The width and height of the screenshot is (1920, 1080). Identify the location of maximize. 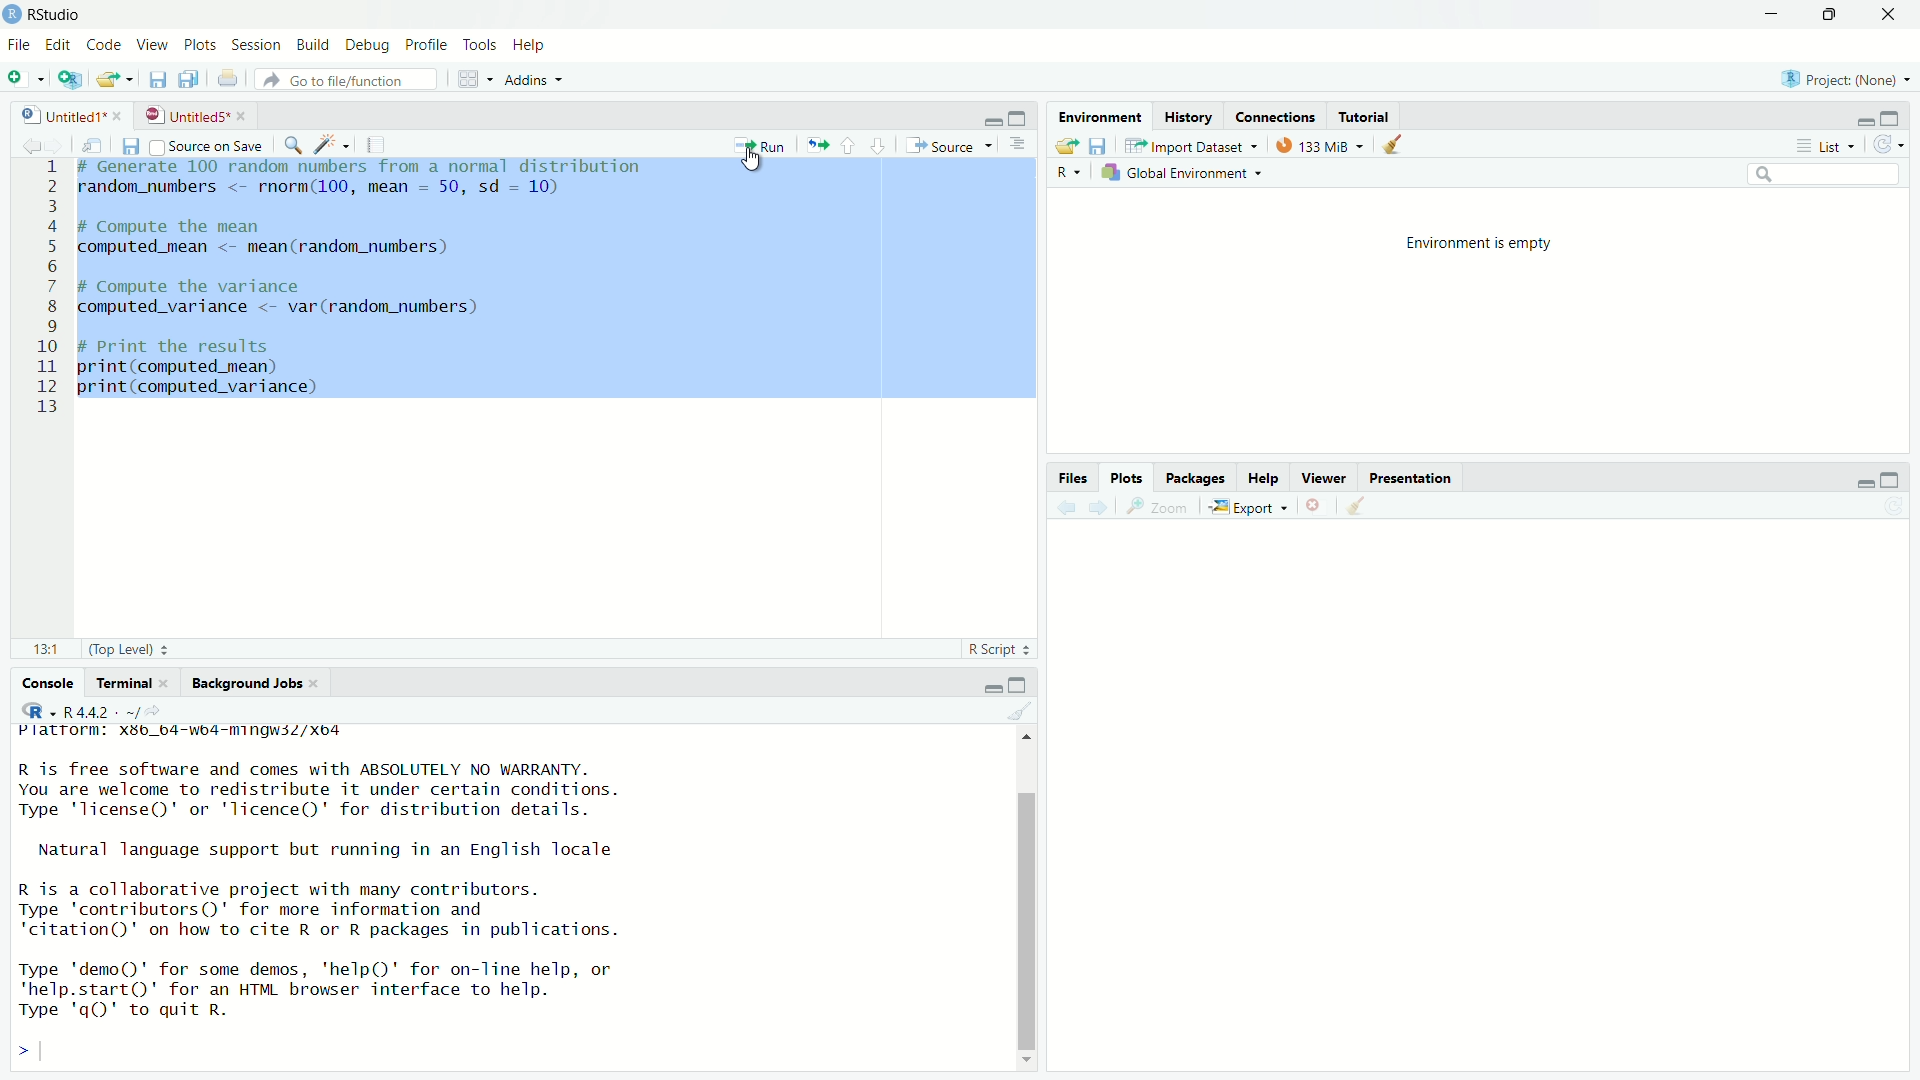
(1019, 113).